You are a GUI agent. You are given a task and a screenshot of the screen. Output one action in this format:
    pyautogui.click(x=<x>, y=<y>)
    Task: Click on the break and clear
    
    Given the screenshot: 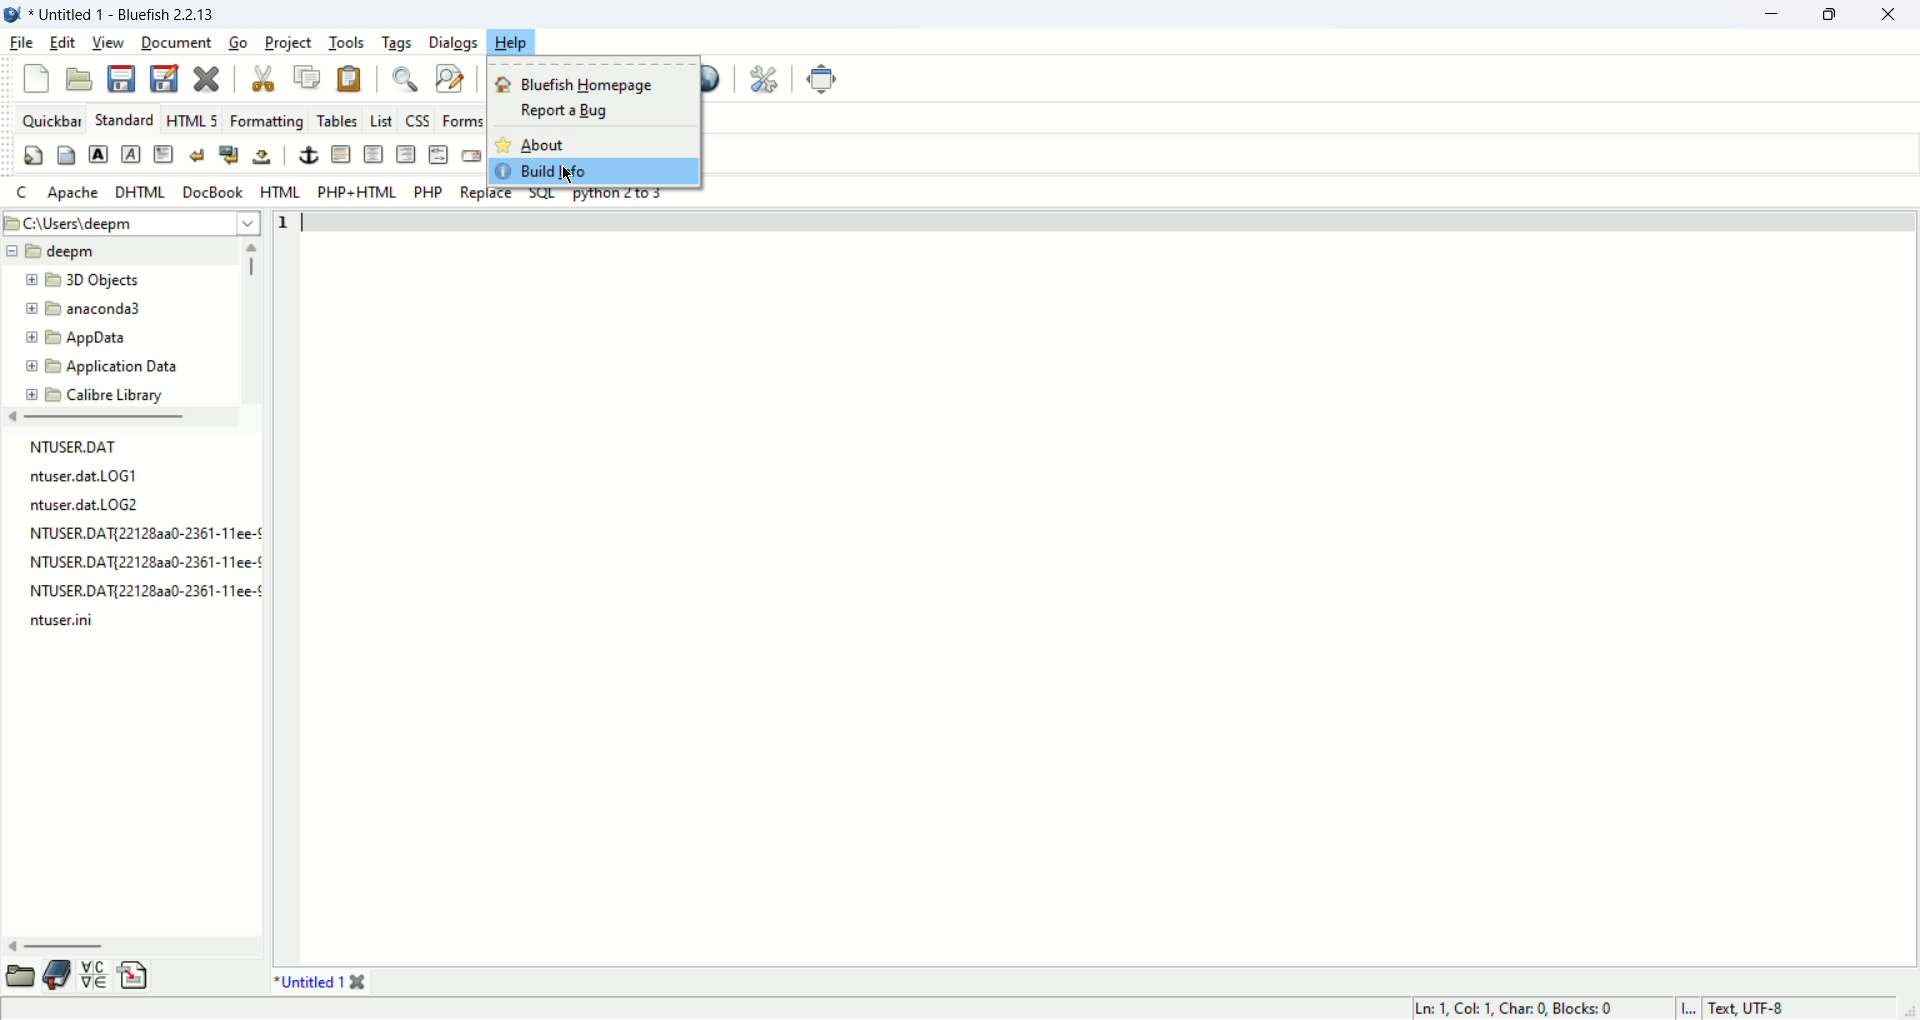 What is the action you would take?
    pyautogui.click(x=230, y=154)
    